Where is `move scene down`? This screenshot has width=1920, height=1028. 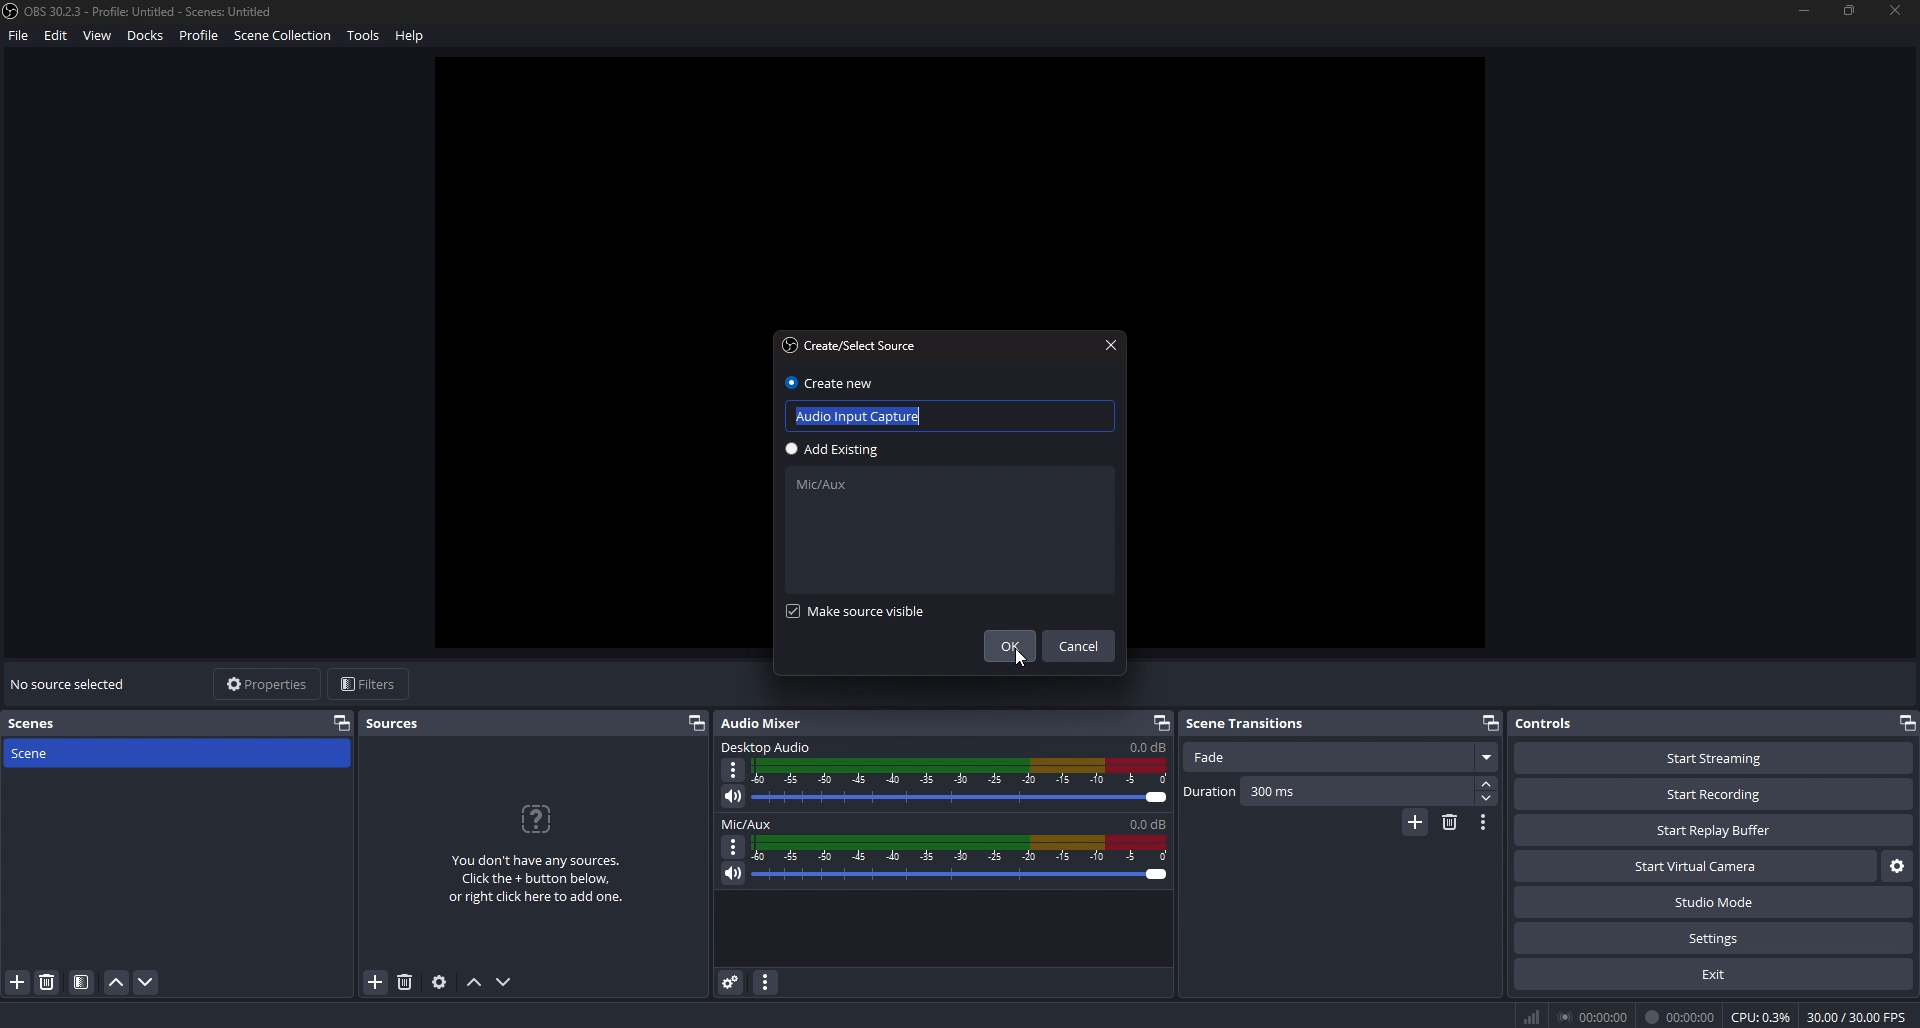
move scene down is located at coordinates (148, 982).